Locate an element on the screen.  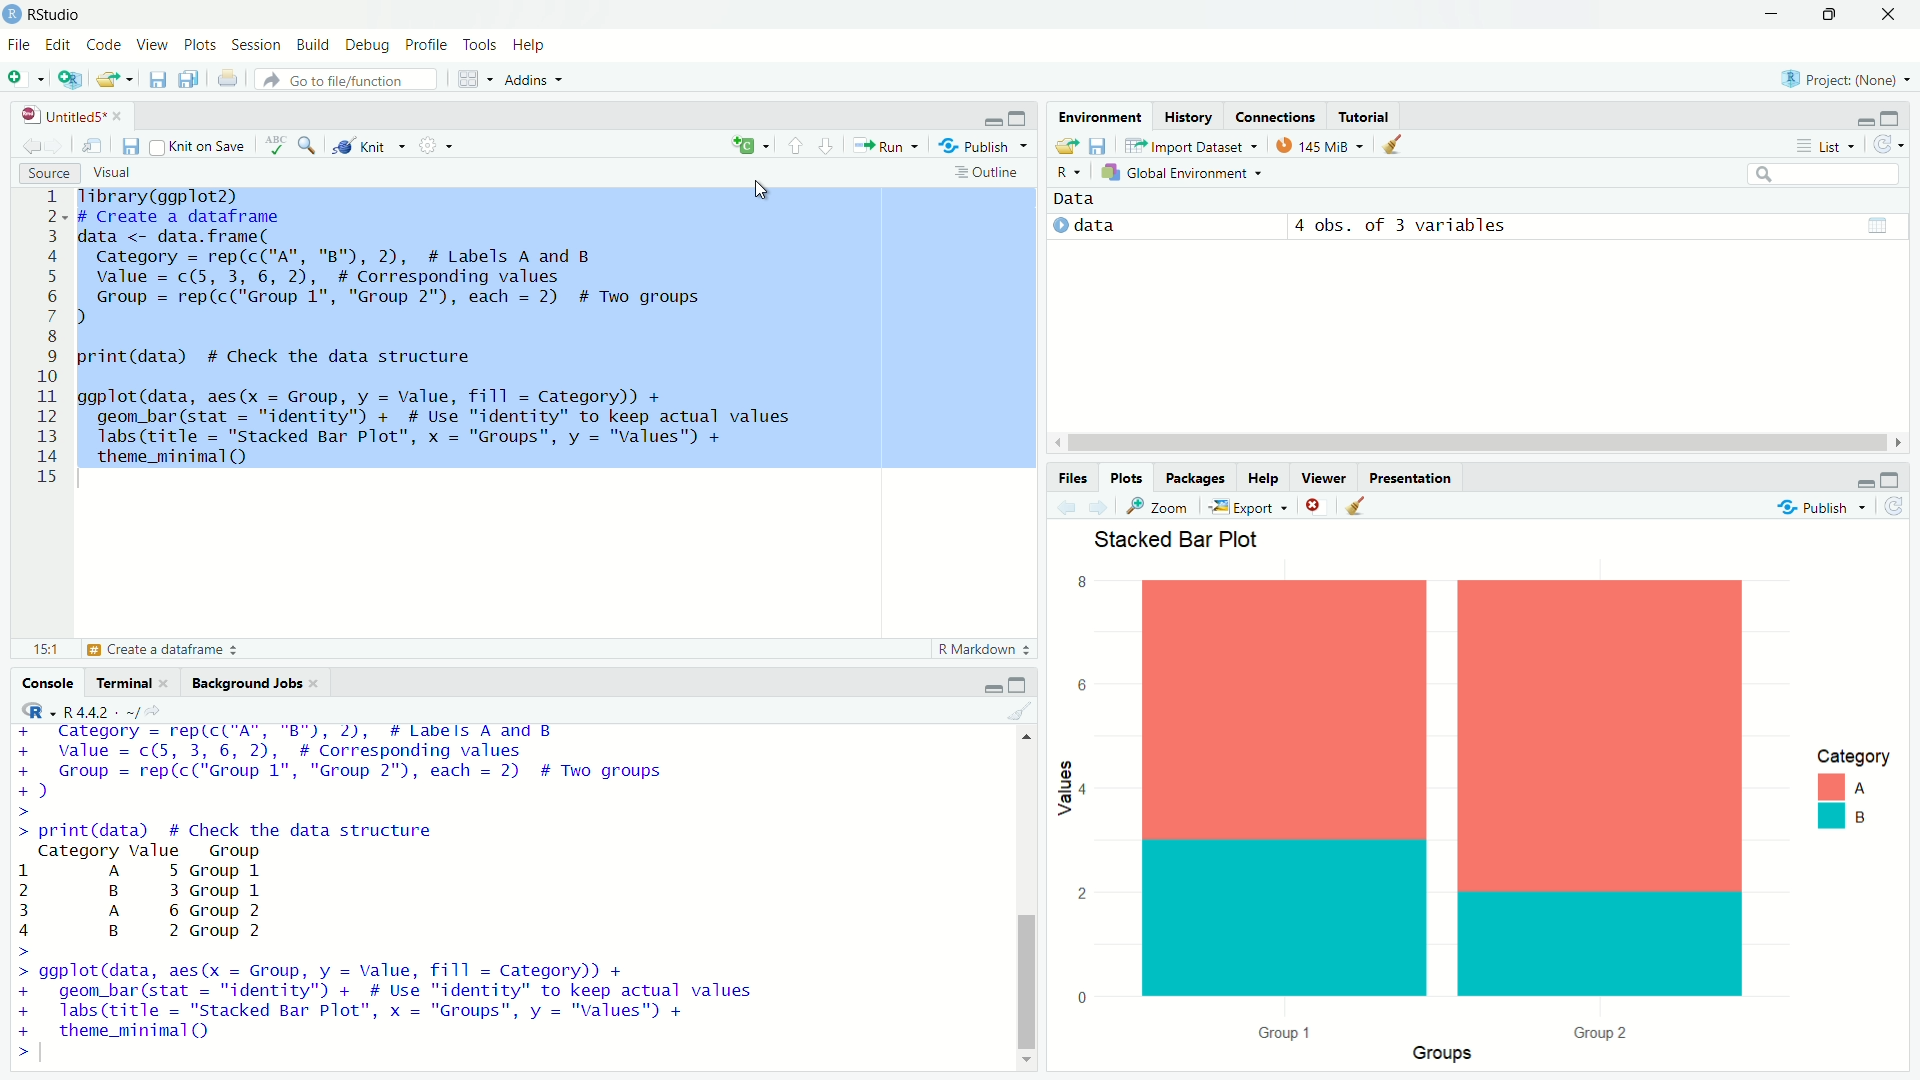
Debug is located at coordinates (367, 43).